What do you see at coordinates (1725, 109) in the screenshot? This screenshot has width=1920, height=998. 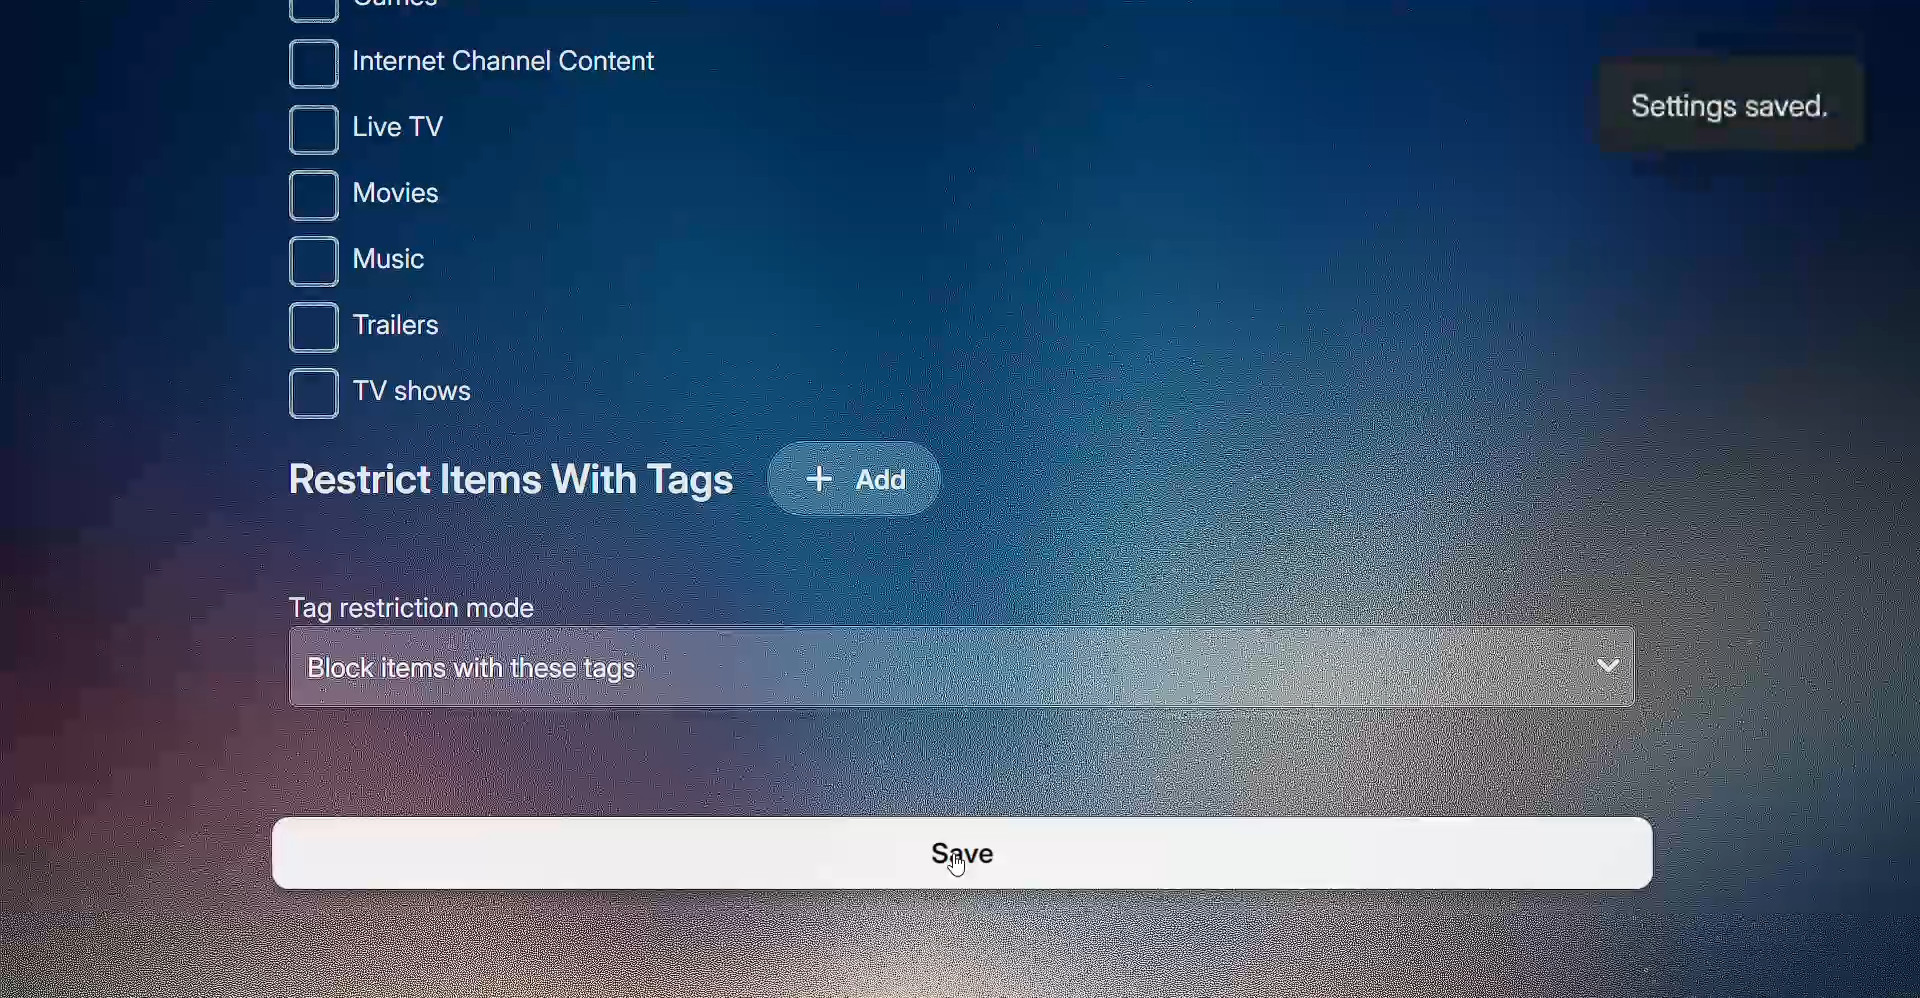 I see `Settings saved` at bounding box center [1725, 109].